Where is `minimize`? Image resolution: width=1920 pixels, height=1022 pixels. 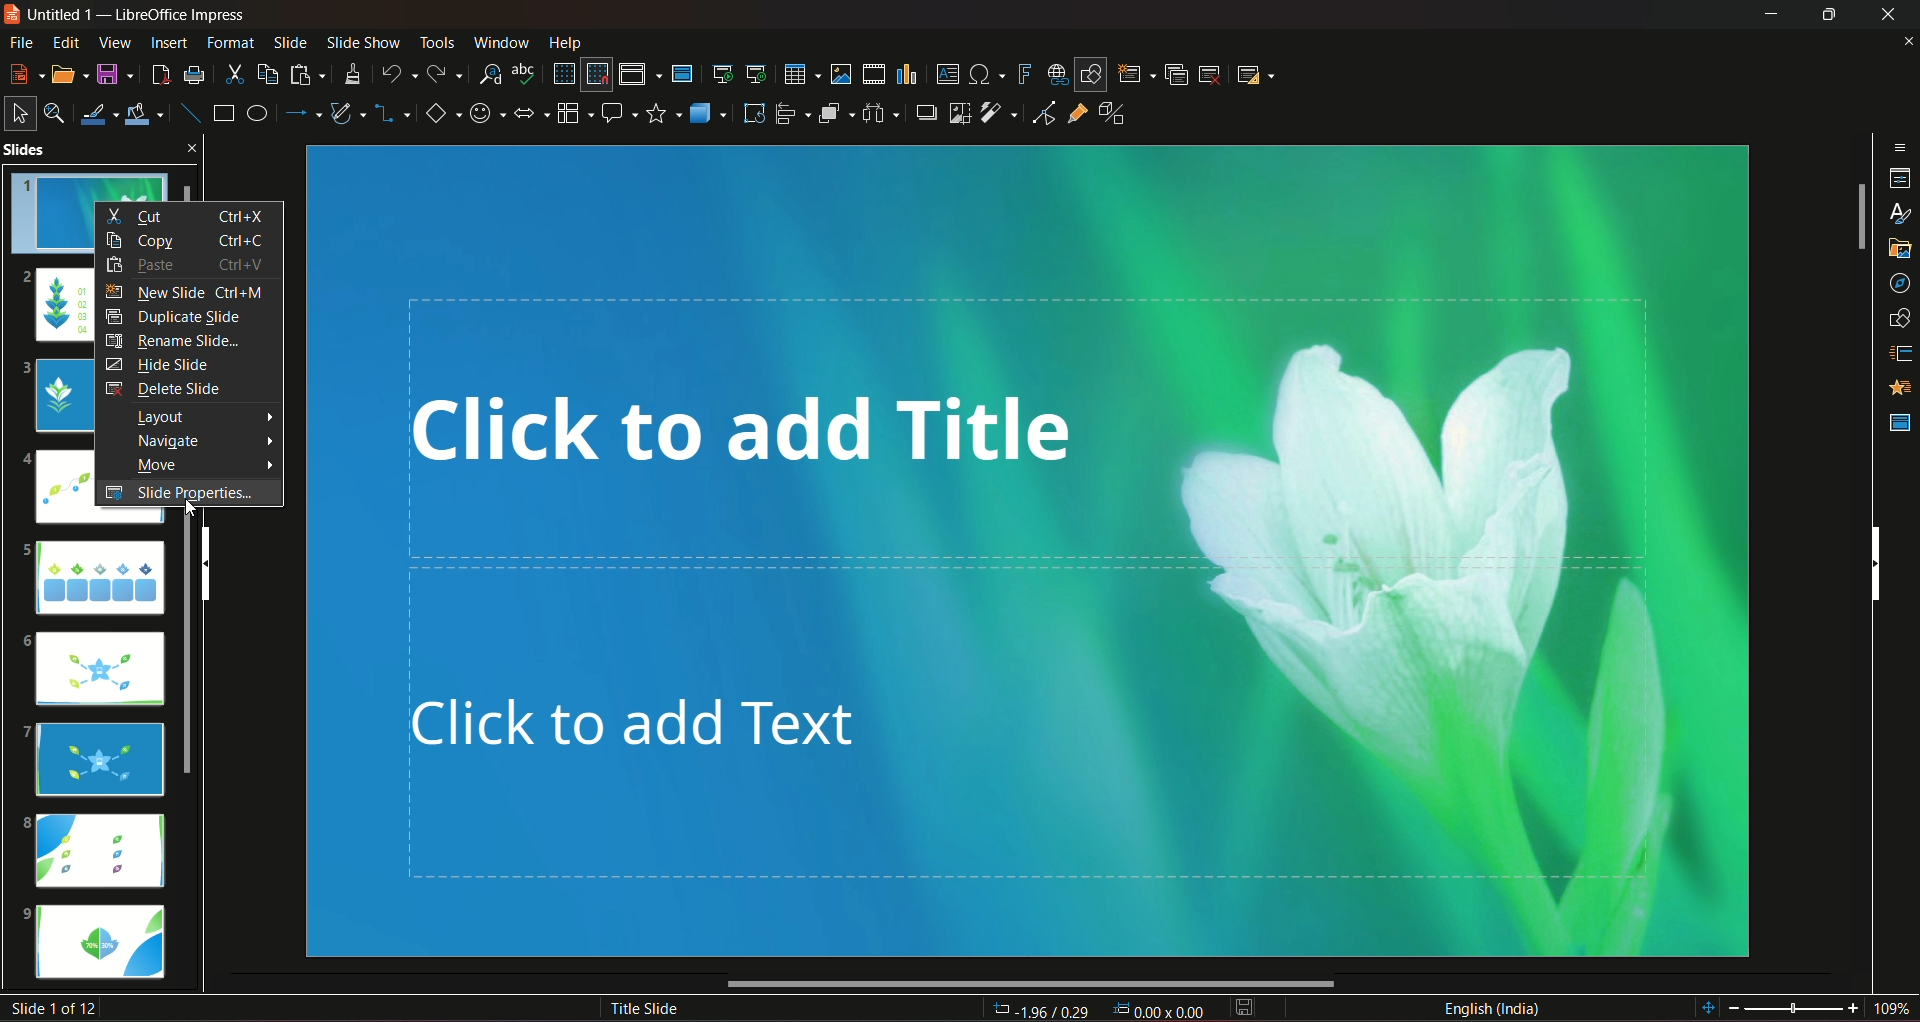
minimize is located at coordinates (1767, 16).